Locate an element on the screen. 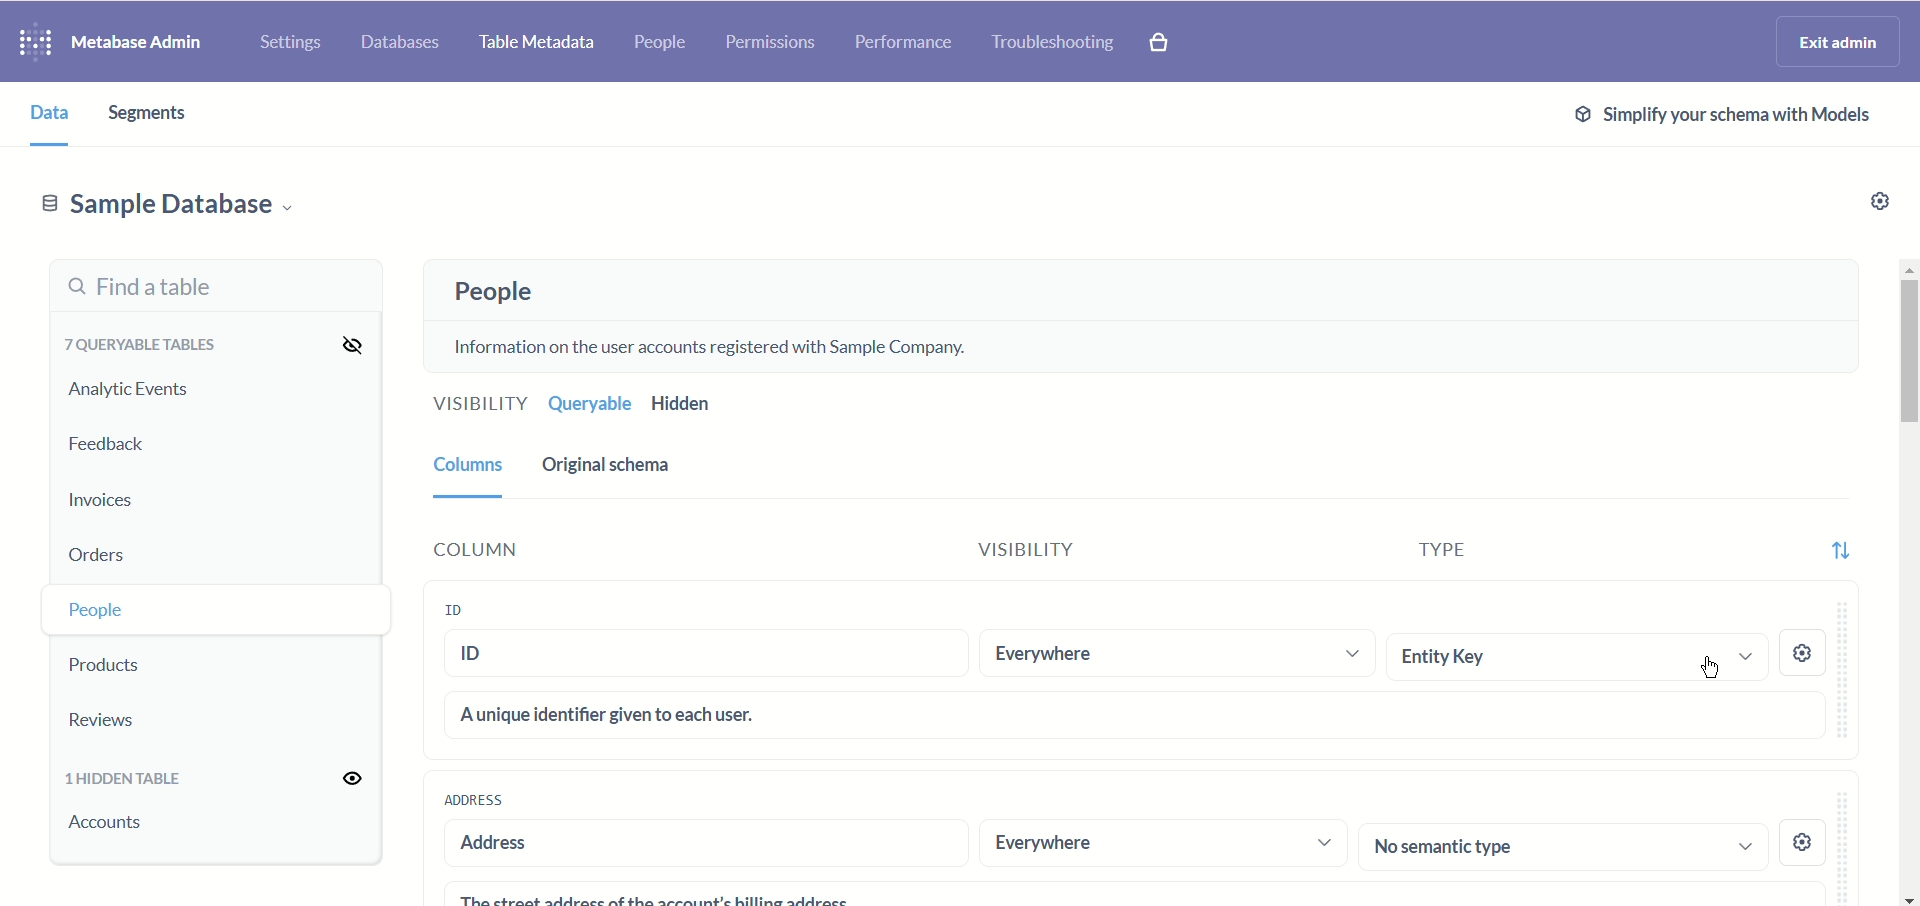  Metabase admin is located at coordinates (142, 39).